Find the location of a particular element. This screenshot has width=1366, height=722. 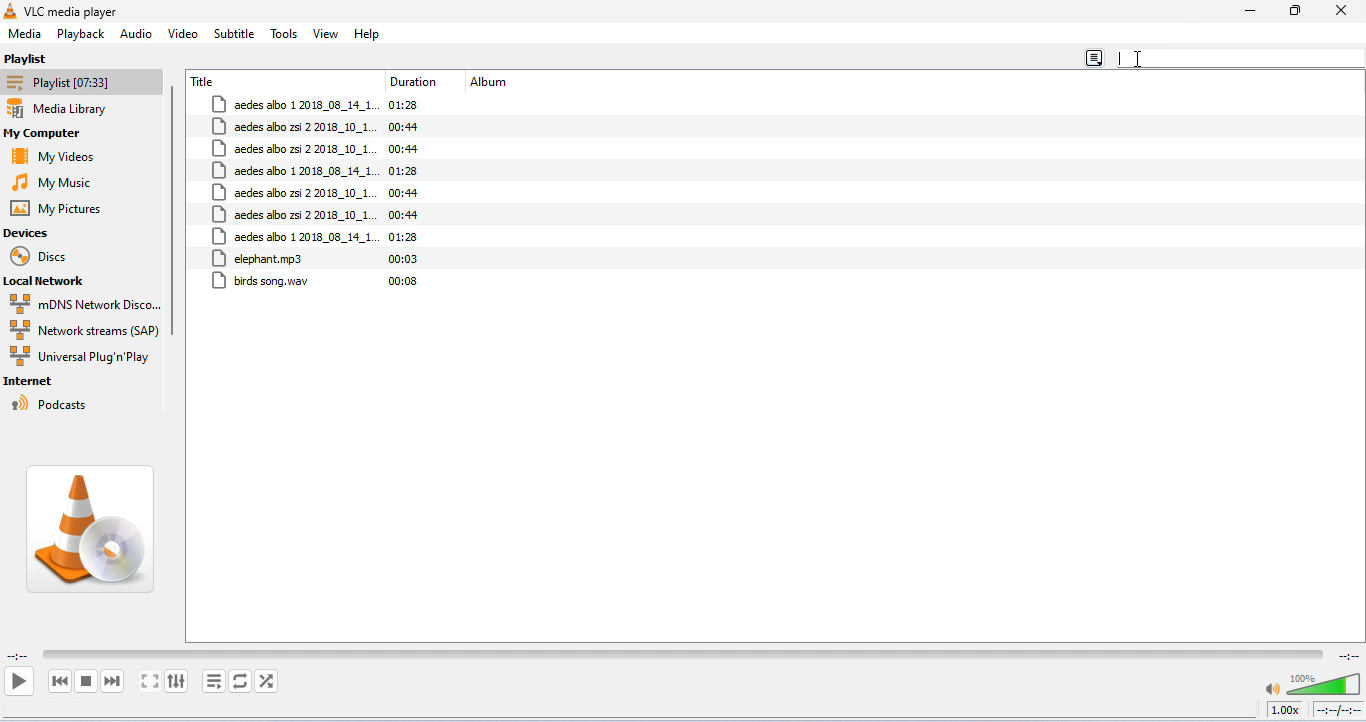

close is located at coordinates (1340, 11).